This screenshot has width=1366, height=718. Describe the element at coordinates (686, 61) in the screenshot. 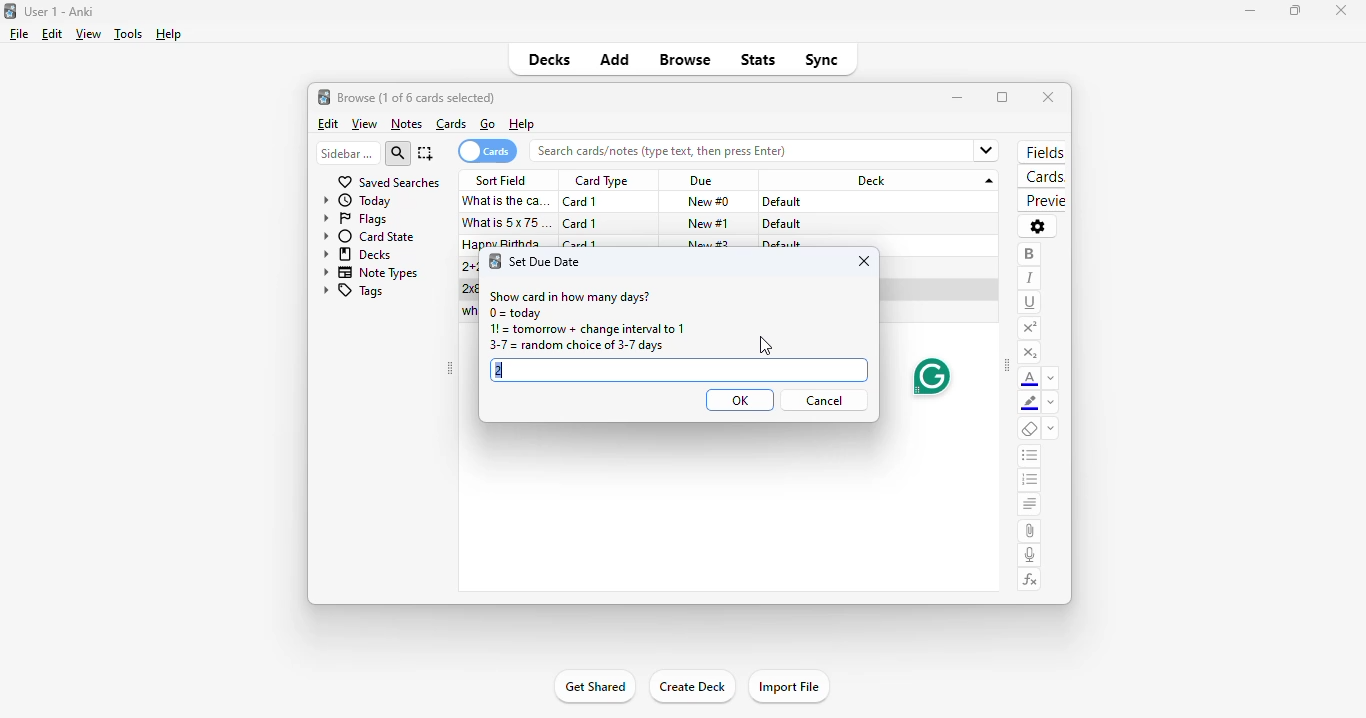

I see `browse` at that location.